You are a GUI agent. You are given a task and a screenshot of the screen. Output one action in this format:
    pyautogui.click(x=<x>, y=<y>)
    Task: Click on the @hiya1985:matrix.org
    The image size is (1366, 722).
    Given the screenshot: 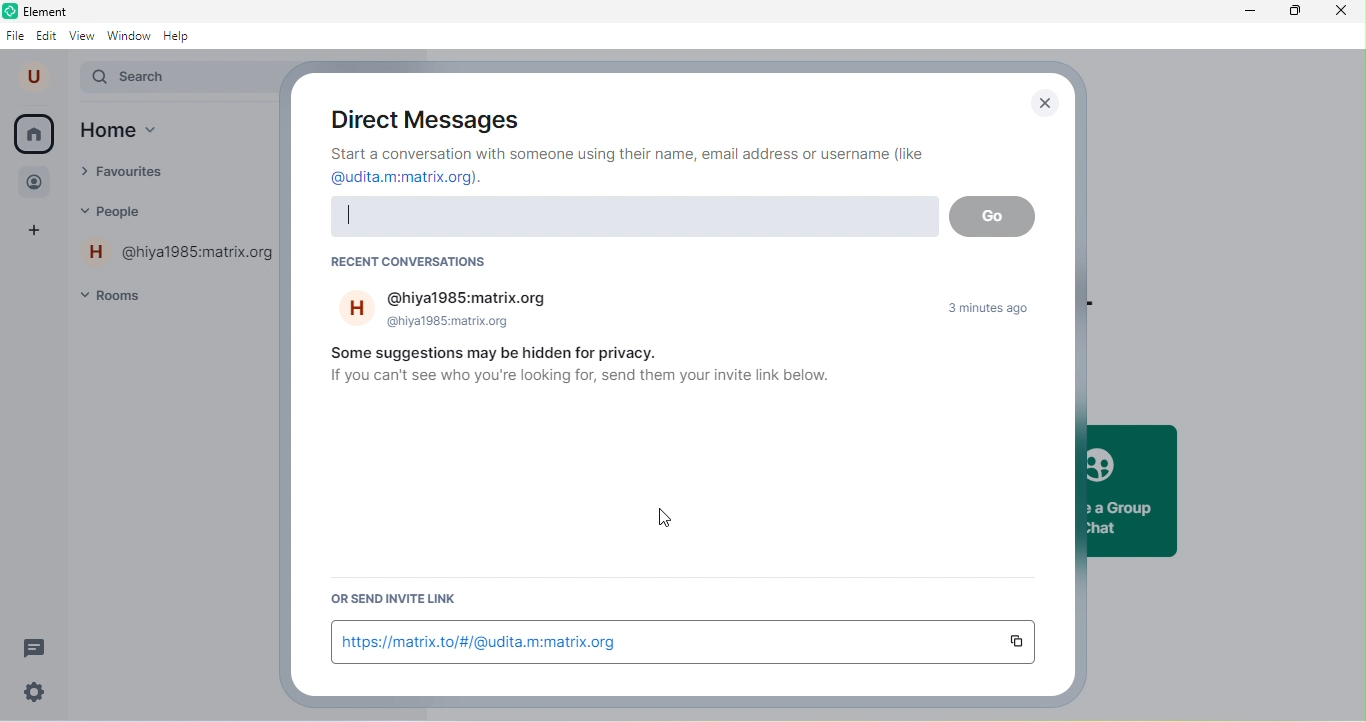 What is the action you would take?
    pyautogui.click(x=181, y=254)
    